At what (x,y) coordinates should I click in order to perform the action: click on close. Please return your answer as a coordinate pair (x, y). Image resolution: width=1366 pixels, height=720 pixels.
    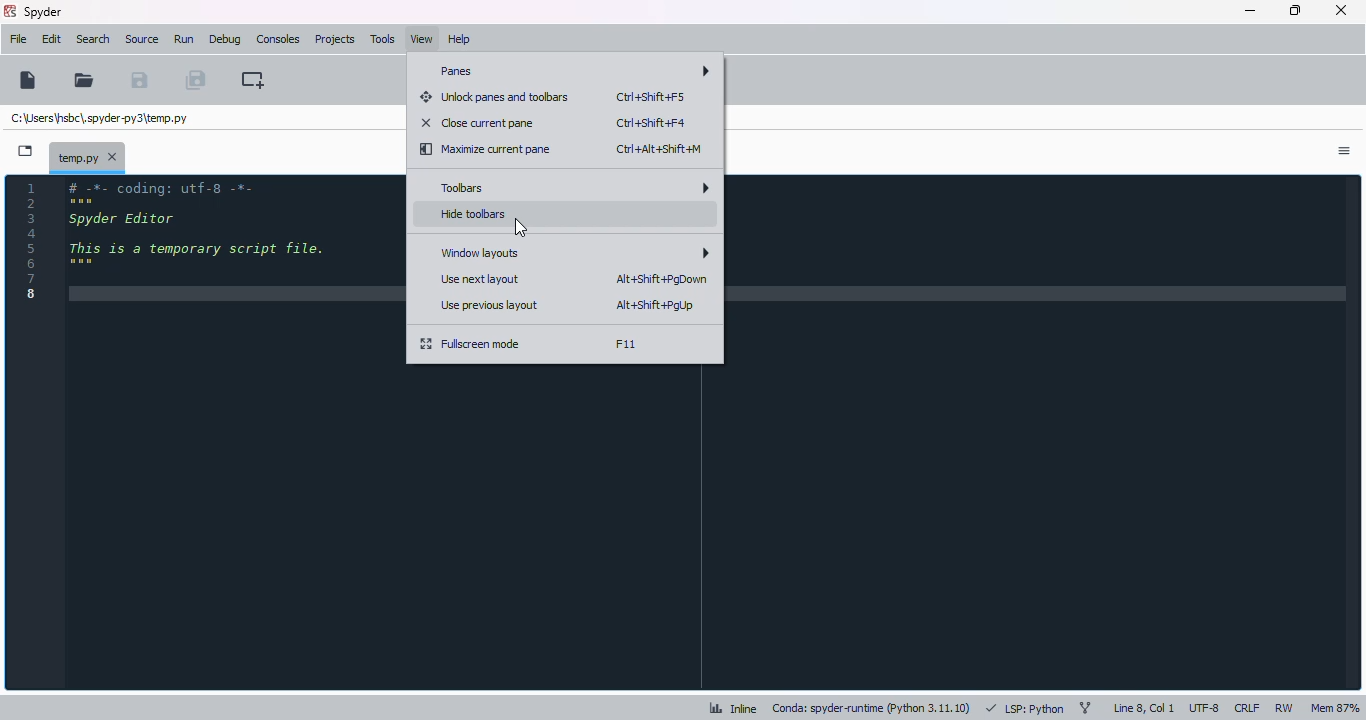
    Looking at the image, I should click on (1341, 10).